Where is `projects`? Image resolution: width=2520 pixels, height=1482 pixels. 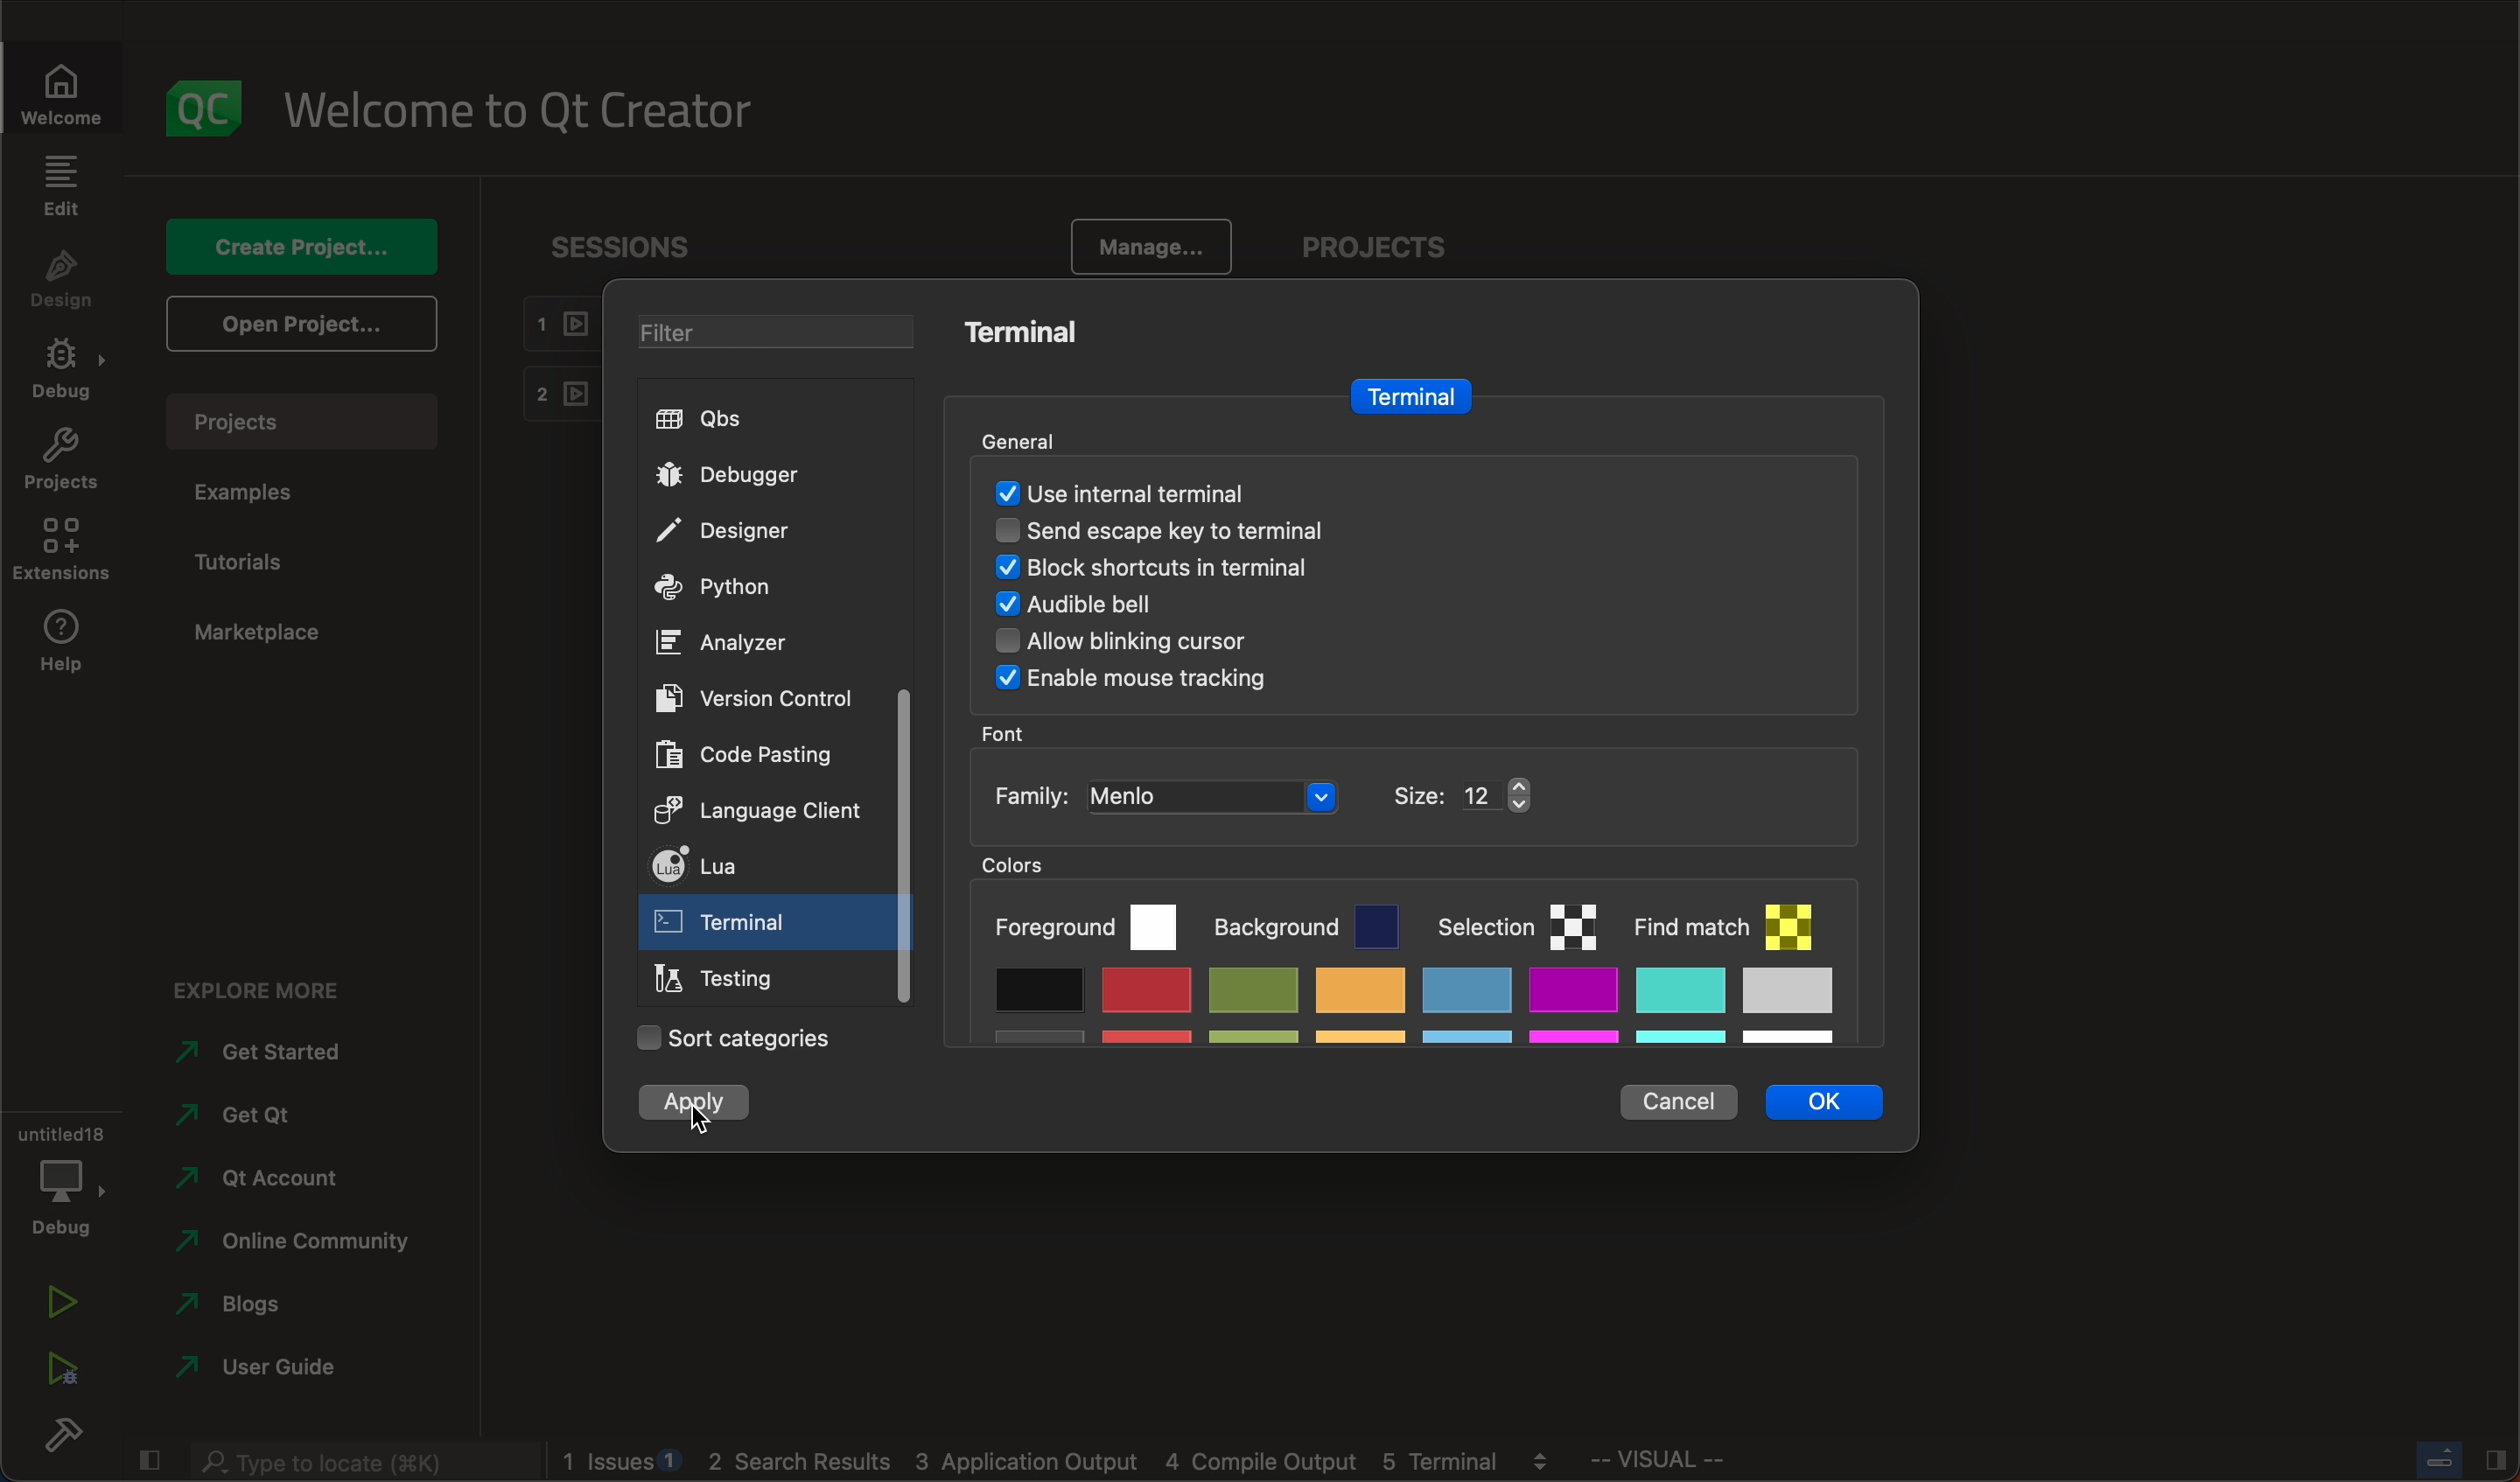
projects is located at coordinates (309, 417).